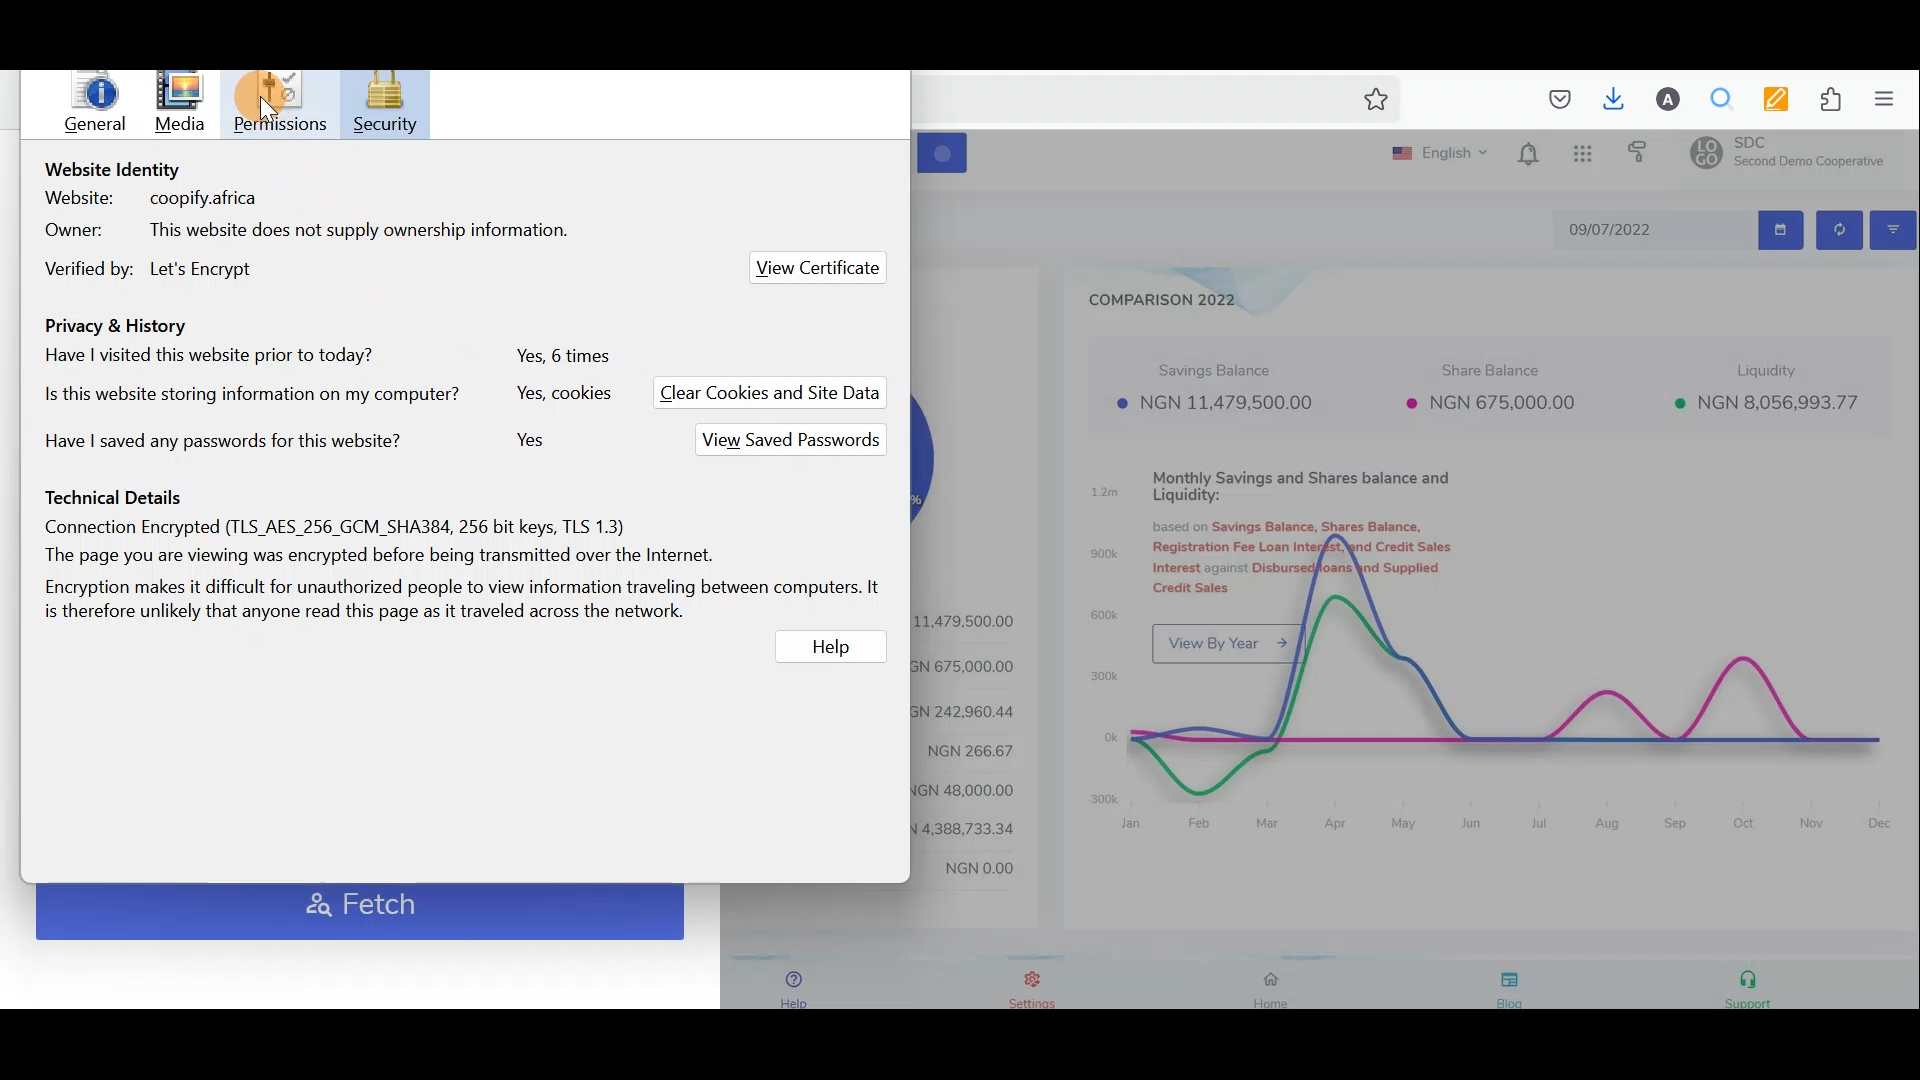 Image resolution: width=1920 pixels, height=1080 pixels. Describe the element at coordinates (1418, 577) in the screenshot. I see `Dashboard with charts` at that location.